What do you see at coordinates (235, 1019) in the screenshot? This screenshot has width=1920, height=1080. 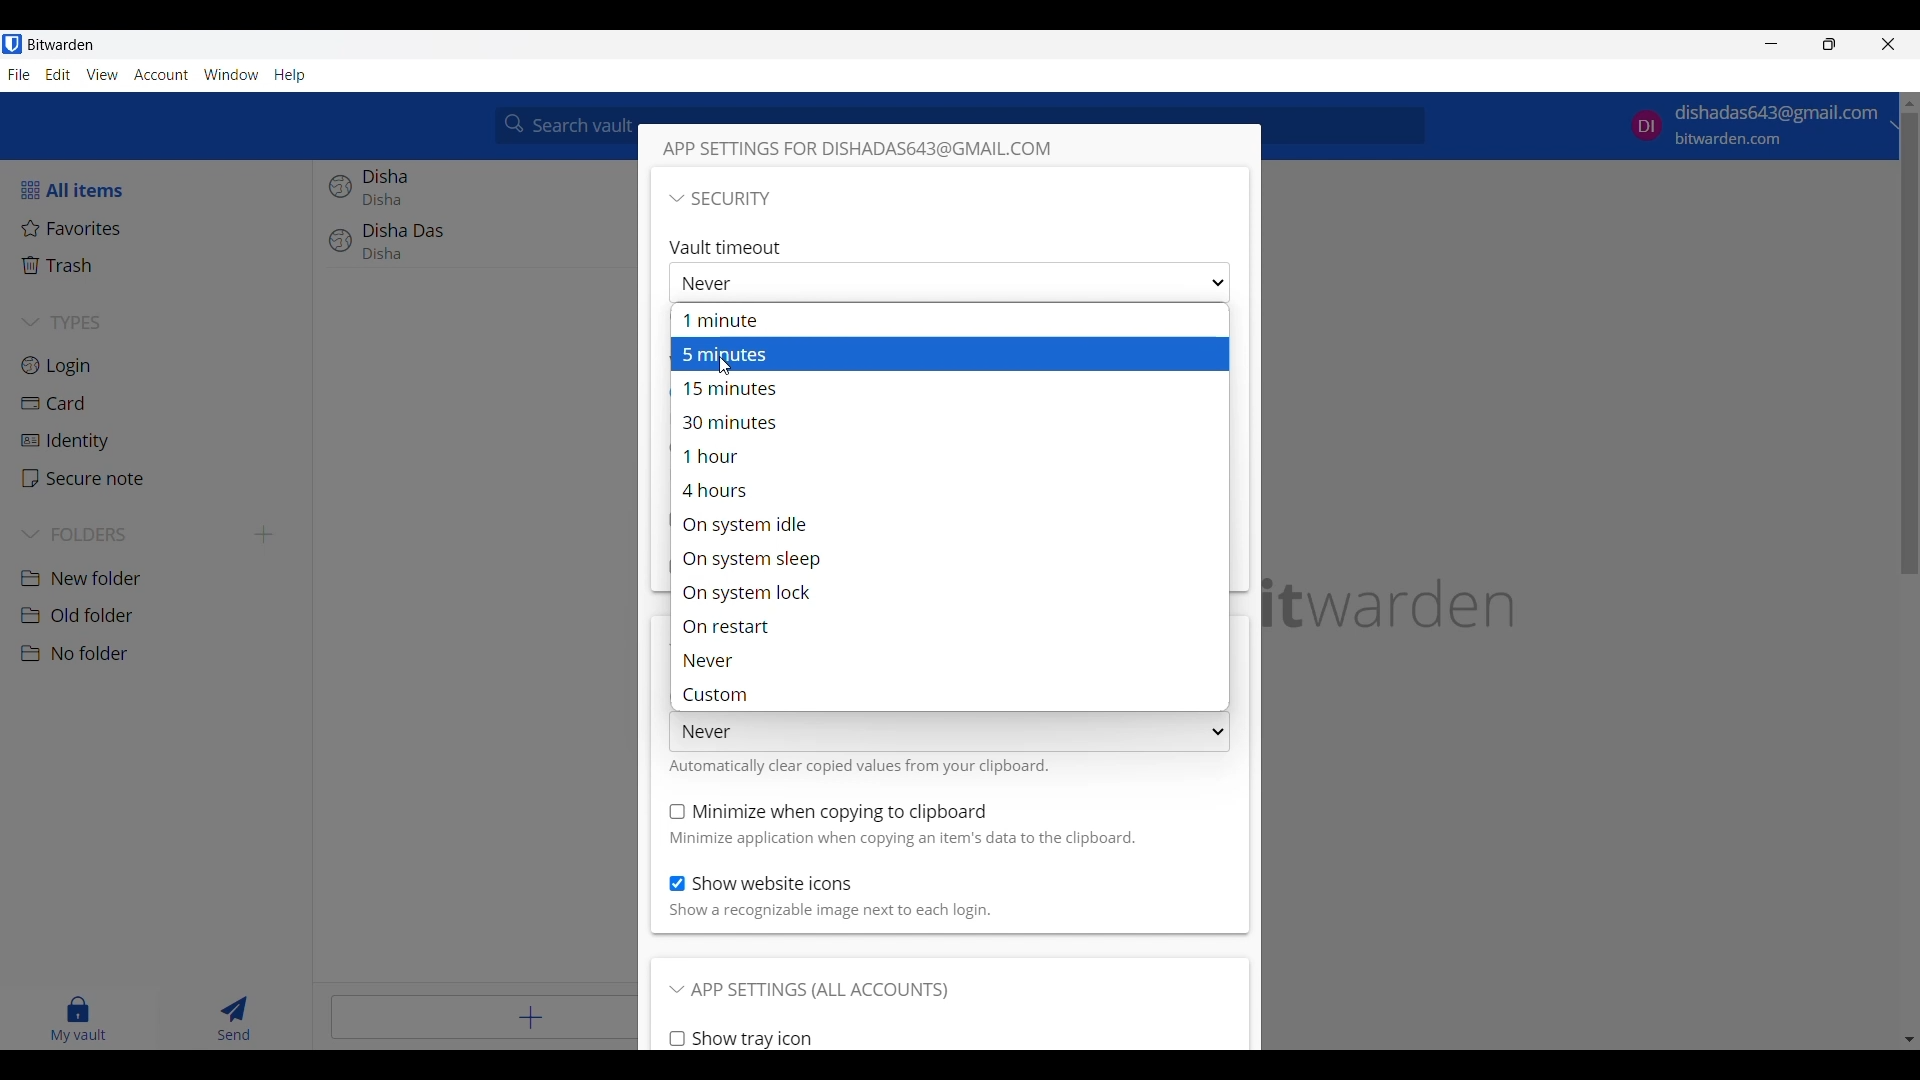 I see `Send` at bounding box center [235, 1019].